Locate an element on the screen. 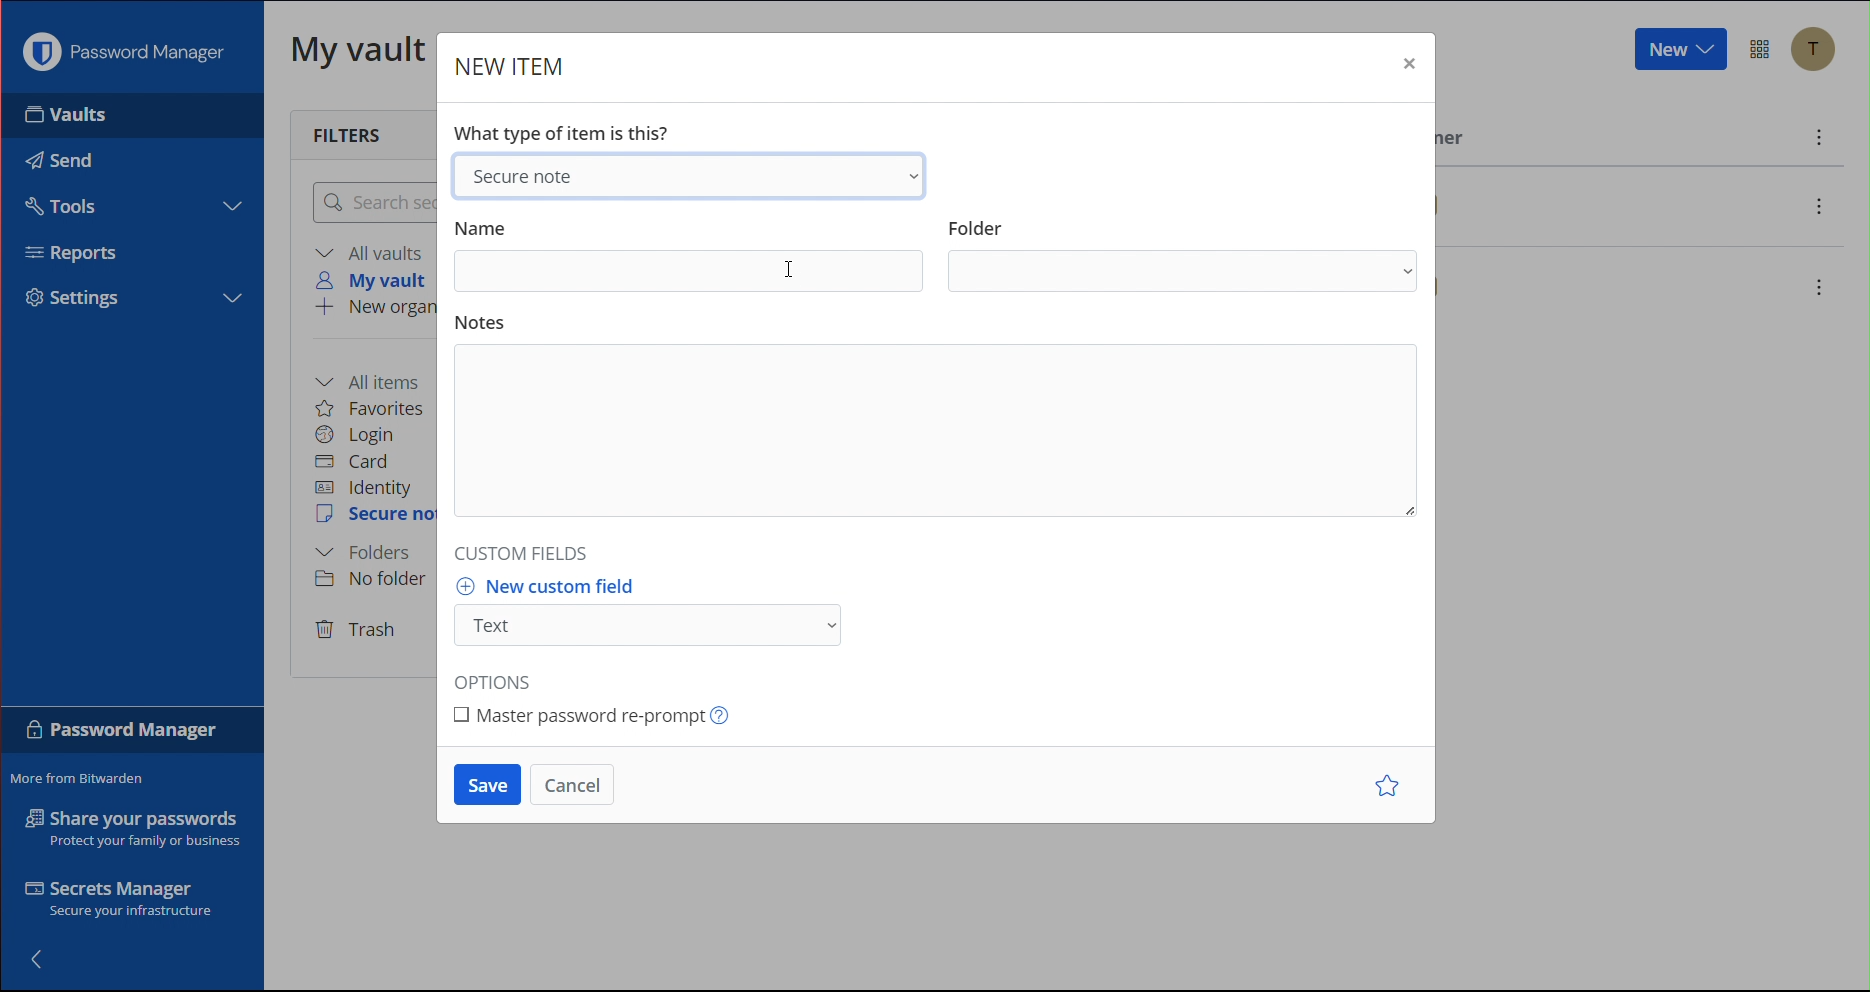 Image resolution: width=1870 pixels, height=992 pixels. Share your passwords is located at coordinates (128, 829).